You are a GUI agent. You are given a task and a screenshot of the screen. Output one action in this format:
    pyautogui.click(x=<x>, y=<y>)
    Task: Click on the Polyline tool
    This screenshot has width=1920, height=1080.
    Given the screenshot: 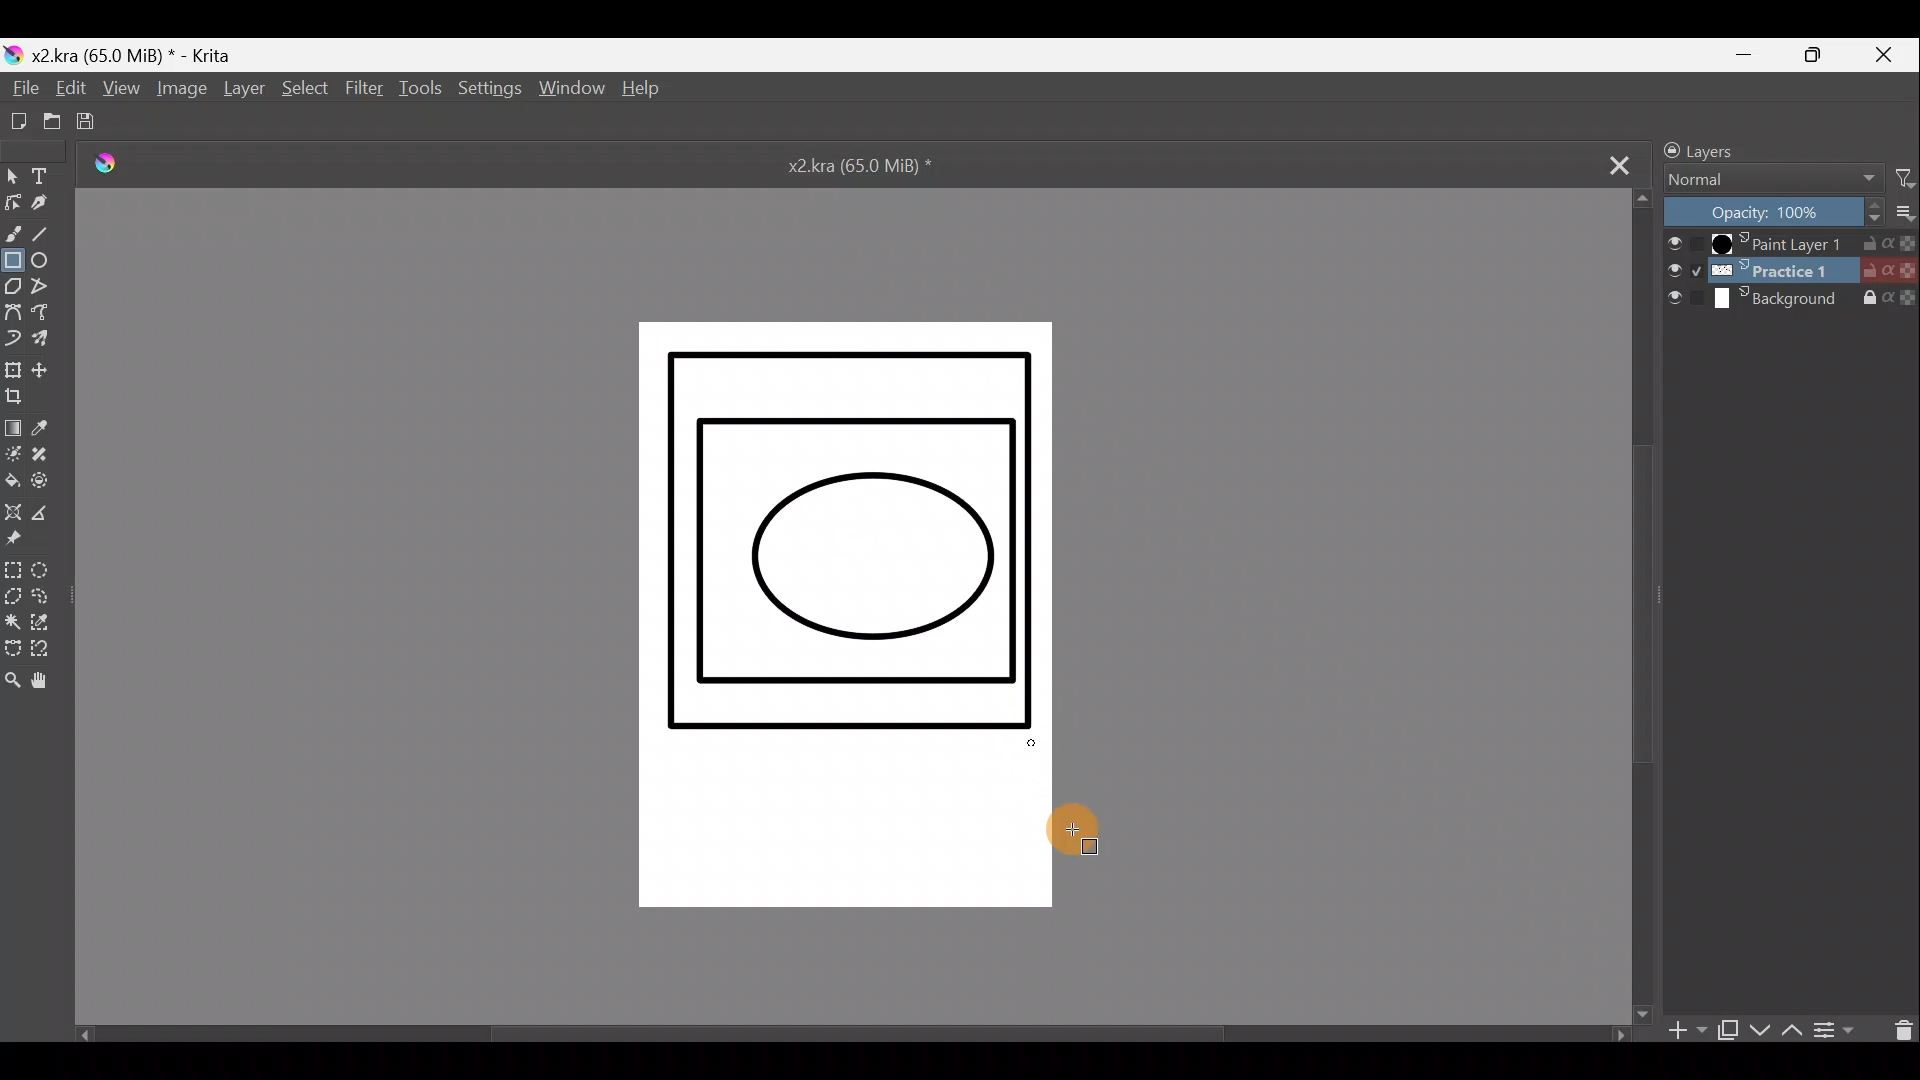 What is the action you would take?
    pyautogui.click(x=46, y=290)
    